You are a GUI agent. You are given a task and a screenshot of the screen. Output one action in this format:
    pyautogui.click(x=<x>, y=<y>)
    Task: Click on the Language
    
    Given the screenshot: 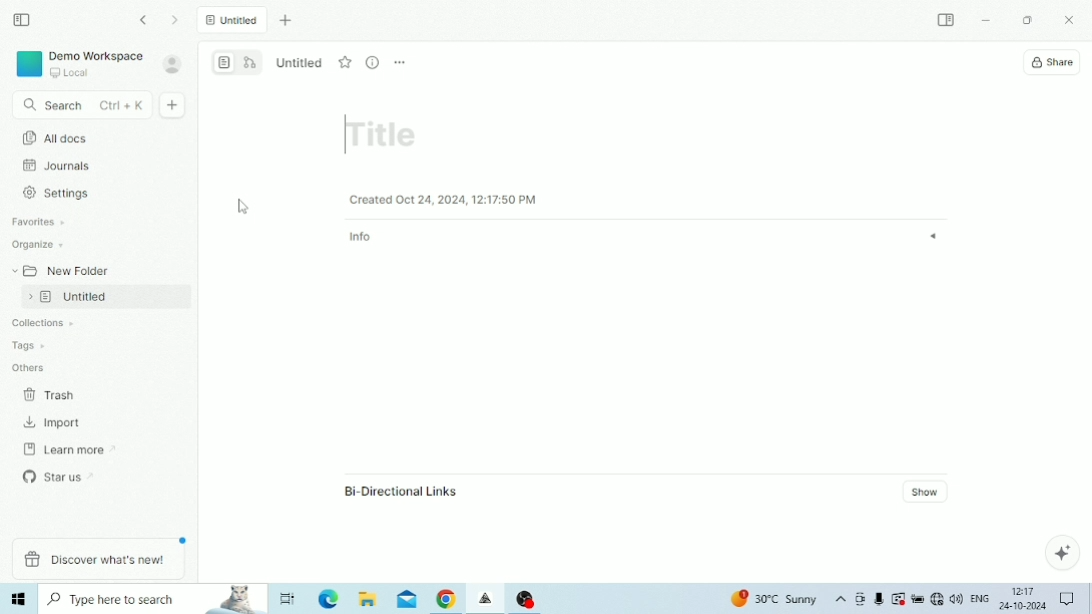 What is the action you would take?
    pyautogui.click(x=979, y=597)
    